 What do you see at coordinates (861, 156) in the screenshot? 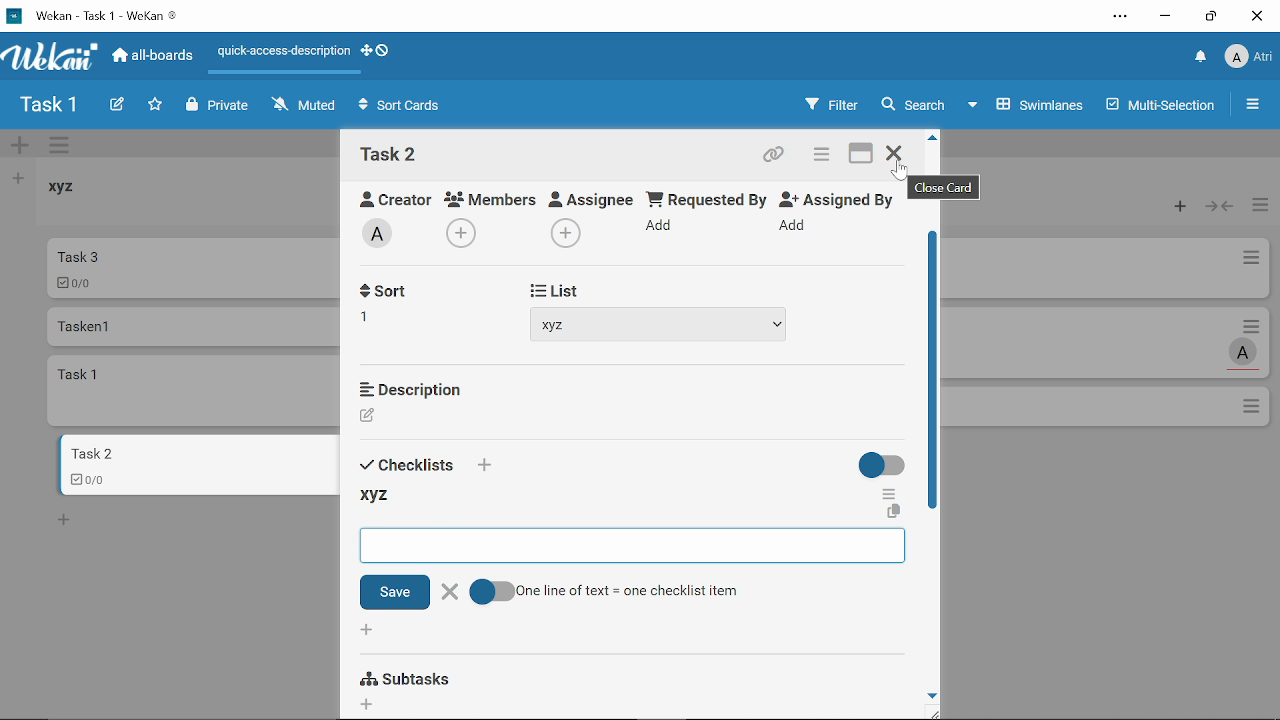
I see `Maximize card` at bounding box center [861, 156].